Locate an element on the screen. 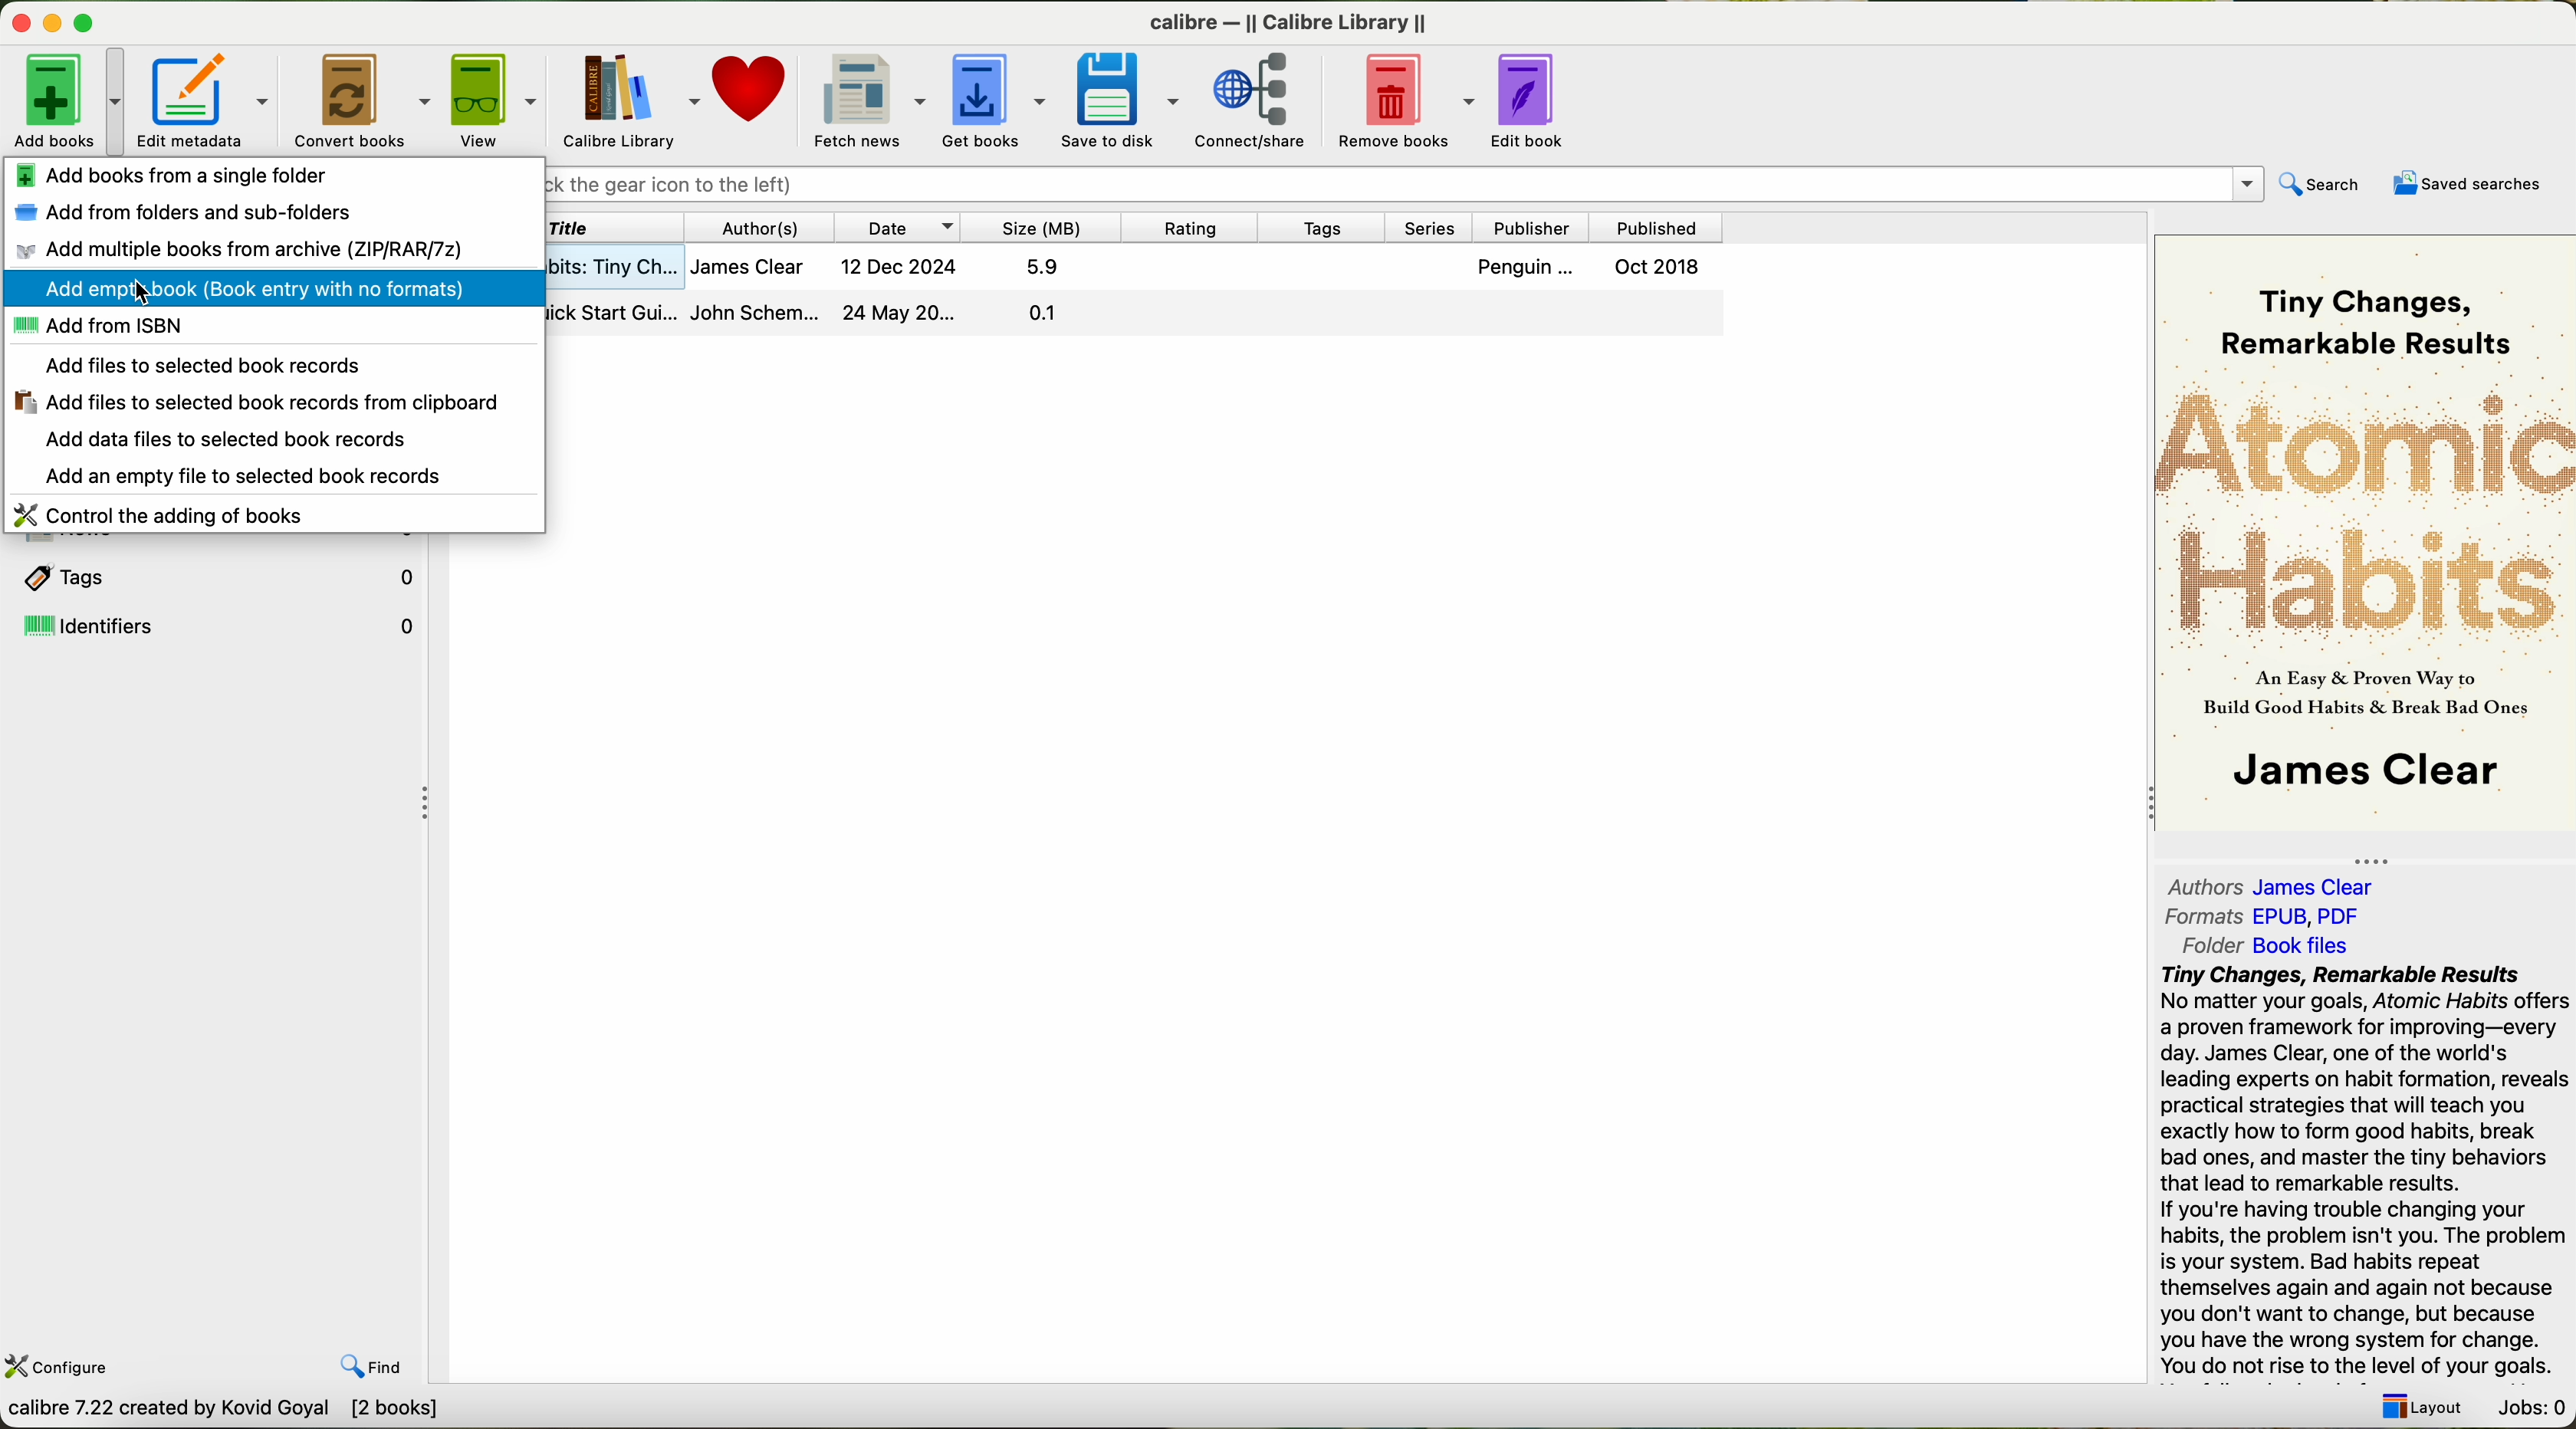  click on add empy book is located at coordinates (272, 291).